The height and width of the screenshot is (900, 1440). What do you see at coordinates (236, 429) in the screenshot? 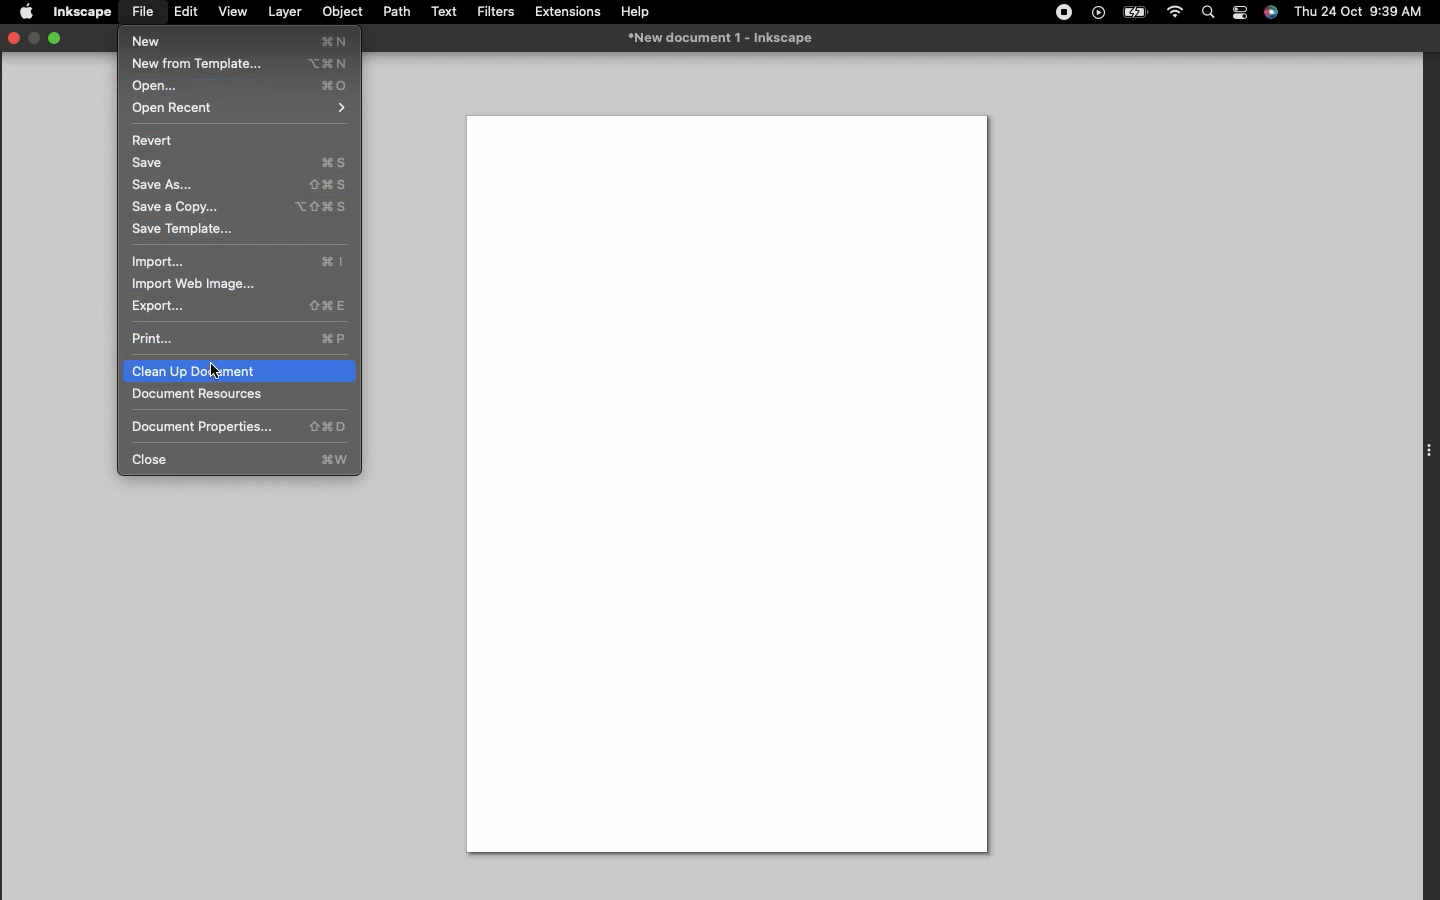
I see `Document properties` at bounding box center [236, 429].